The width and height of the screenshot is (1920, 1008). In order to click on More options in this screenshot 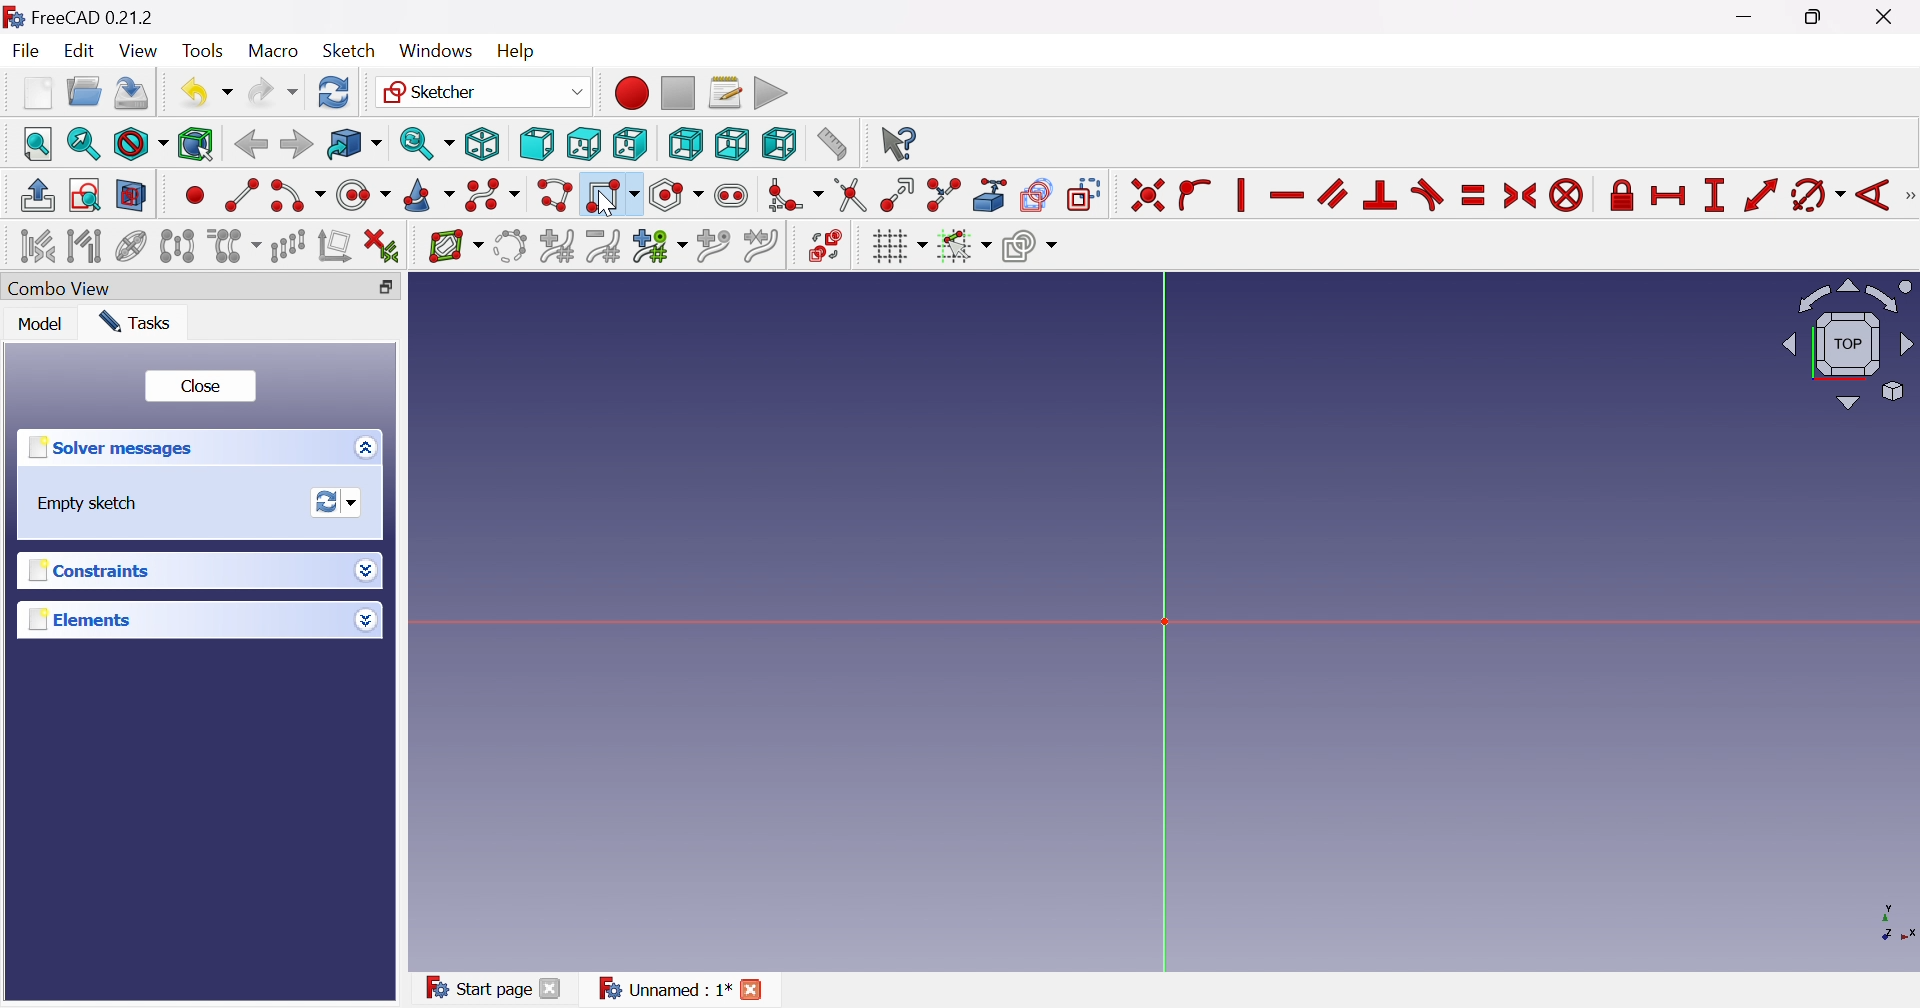, I will do `click(371, 447)`.